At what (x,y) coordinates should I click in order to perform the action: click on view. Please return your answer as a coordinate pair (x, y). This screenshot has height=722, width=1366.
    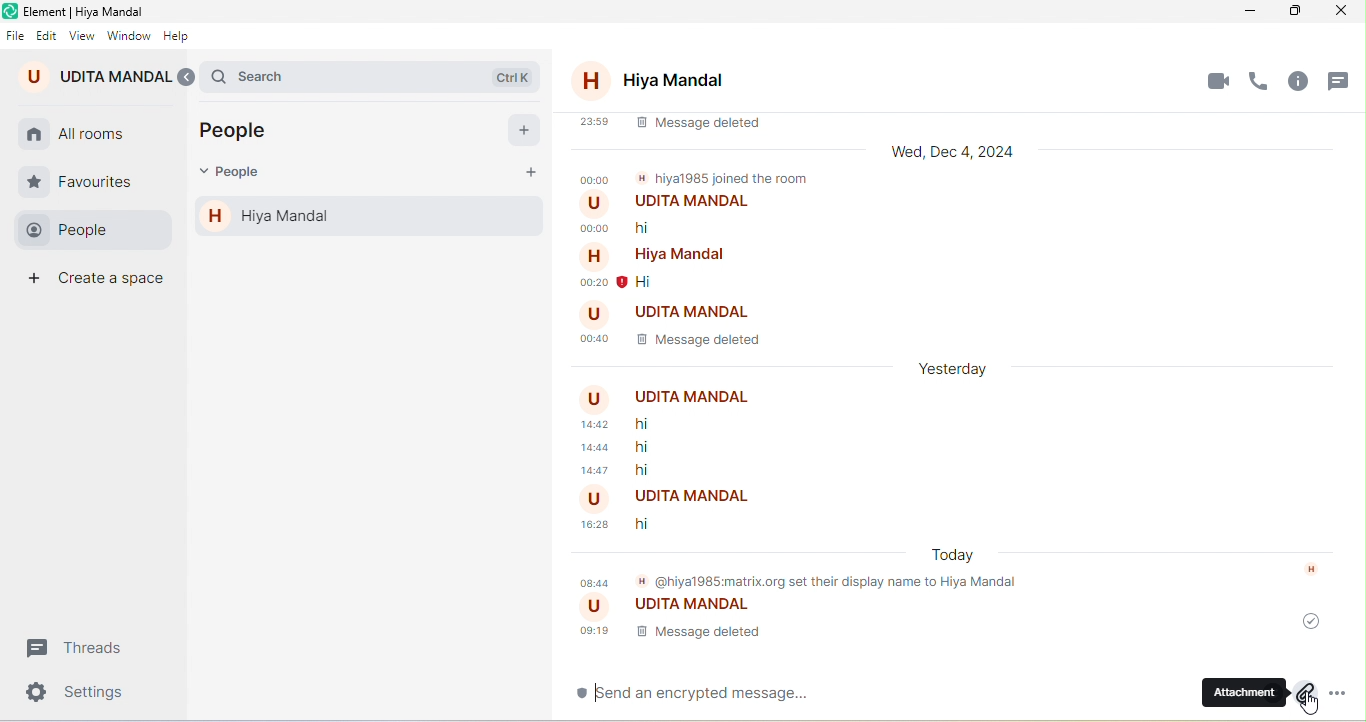
    Looking at the image, I should click on (81, 34).